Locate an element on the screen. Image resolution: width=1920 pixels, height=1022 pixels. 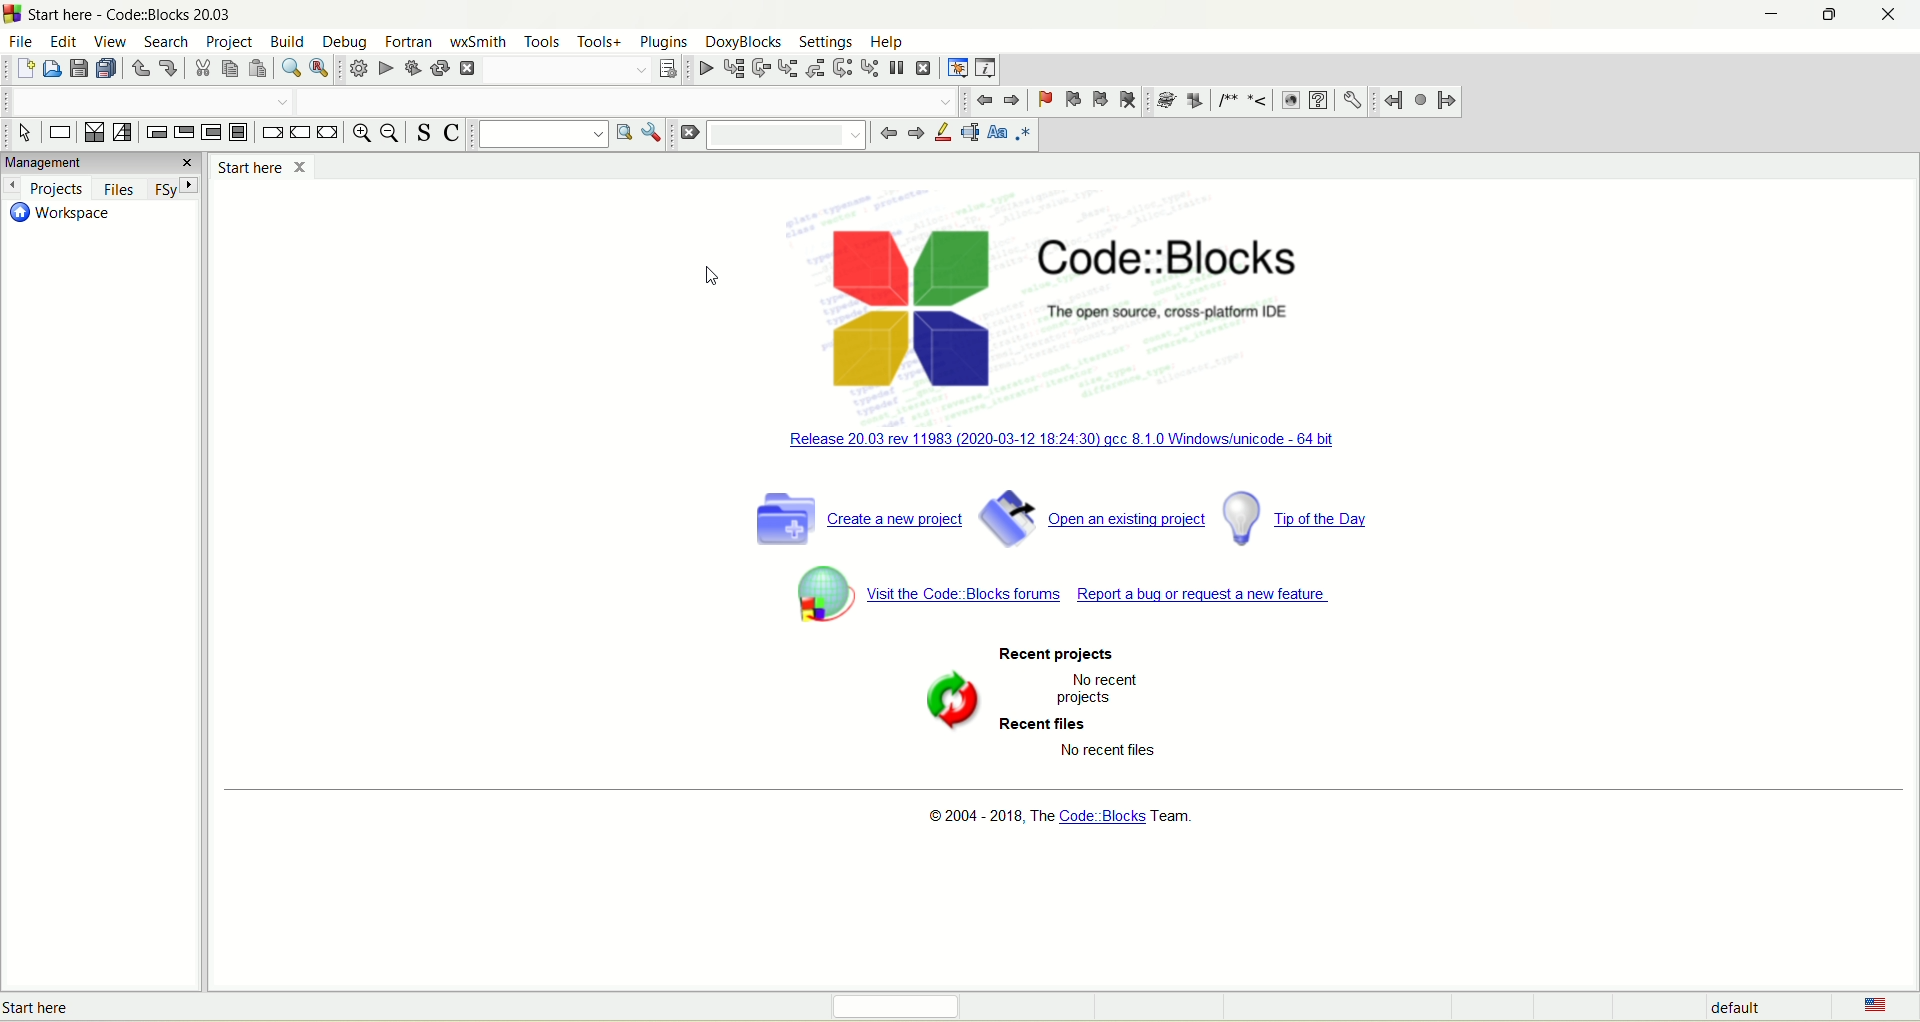
entry condition loop is located at coordinates (155, 132).